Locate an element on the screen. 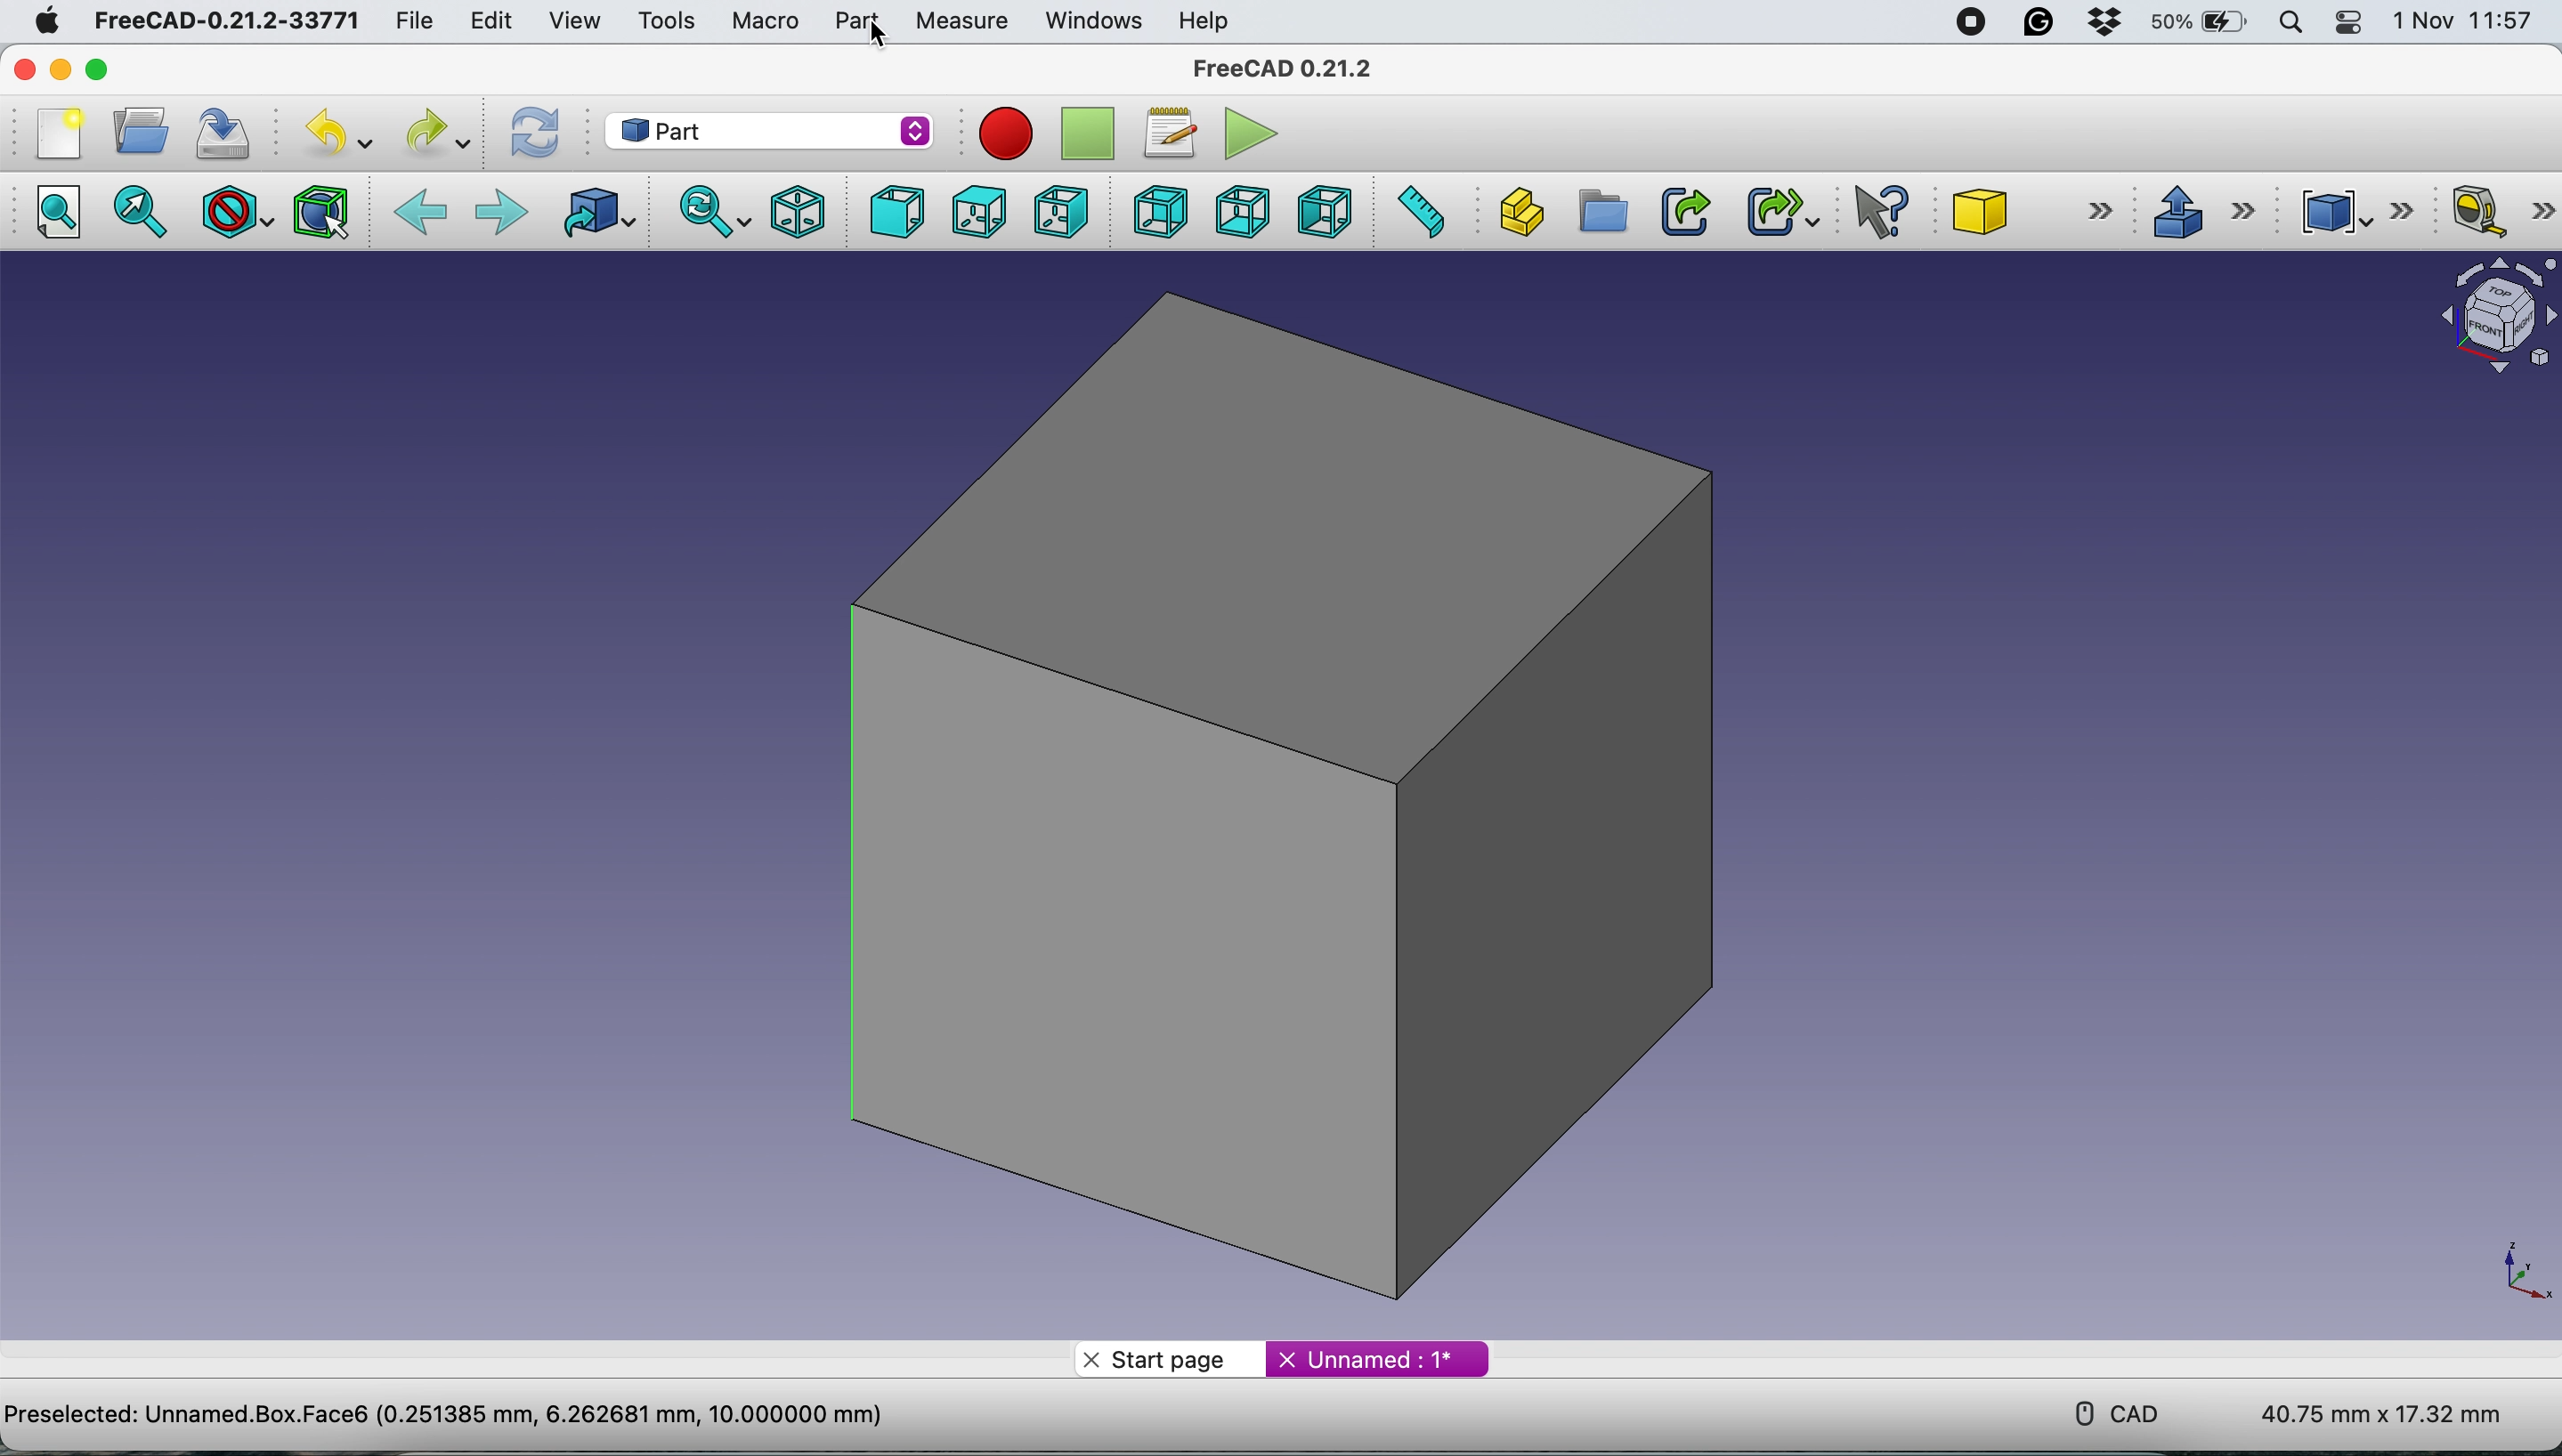 Image resolution: width=2562 pixels, height=1456 pixels. screen recorder is located at coordinates (1967, 23).